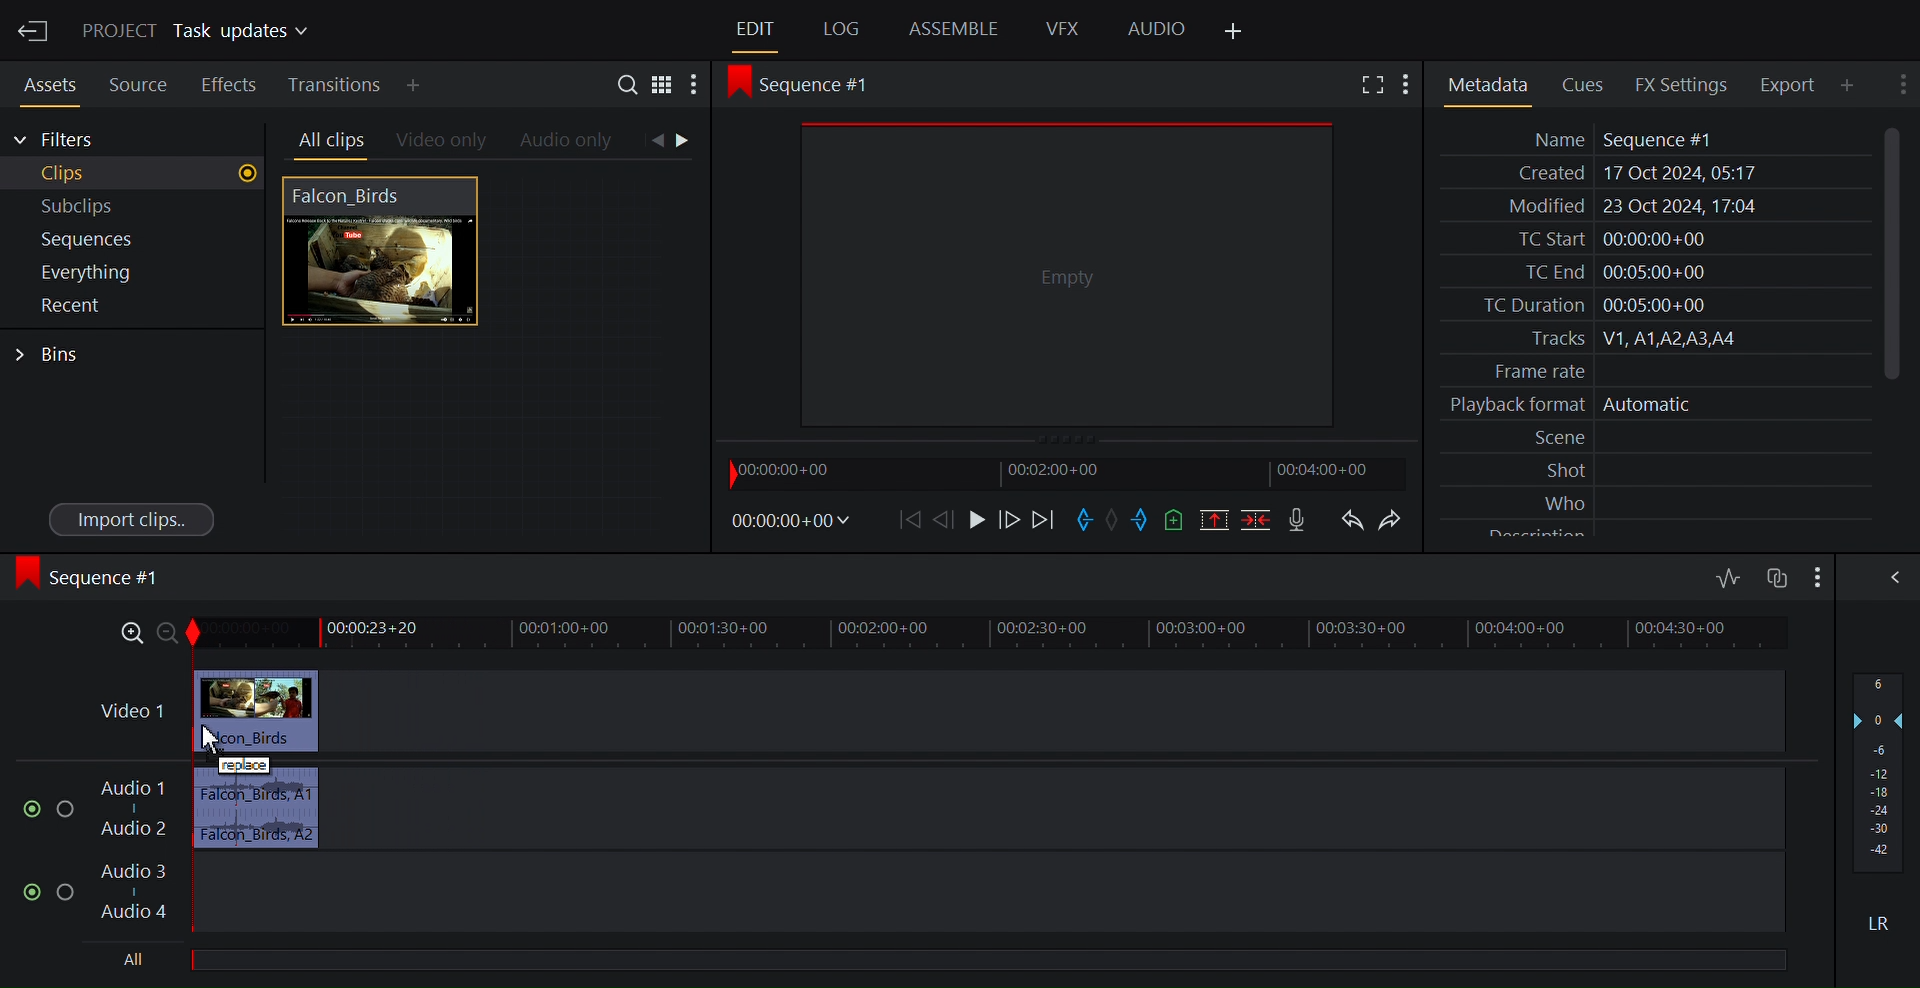 This screenshot has height=988, width=1920. Describe the element at coordinates (130, 306) in the screenshot. I see `Show recent in the current project` at that location.